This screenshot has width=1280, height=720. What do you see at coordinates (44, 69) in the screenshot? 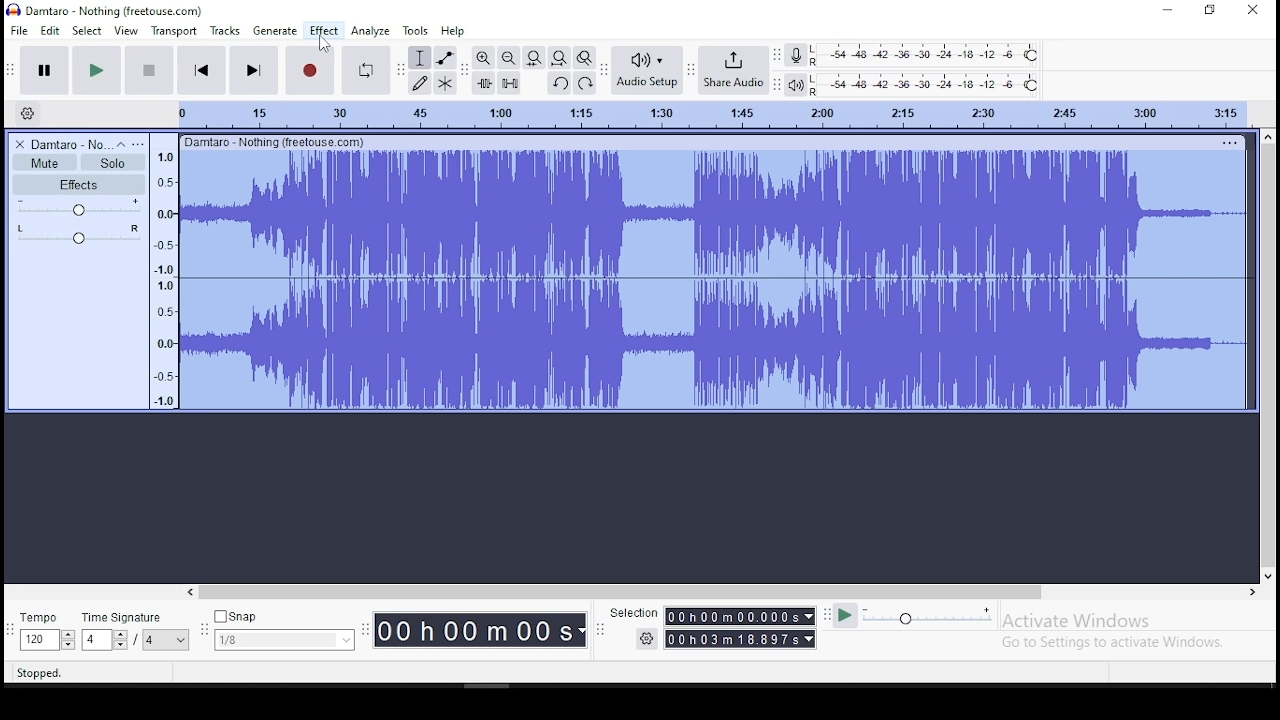
I see `pause` at bounding box center [44, 69].